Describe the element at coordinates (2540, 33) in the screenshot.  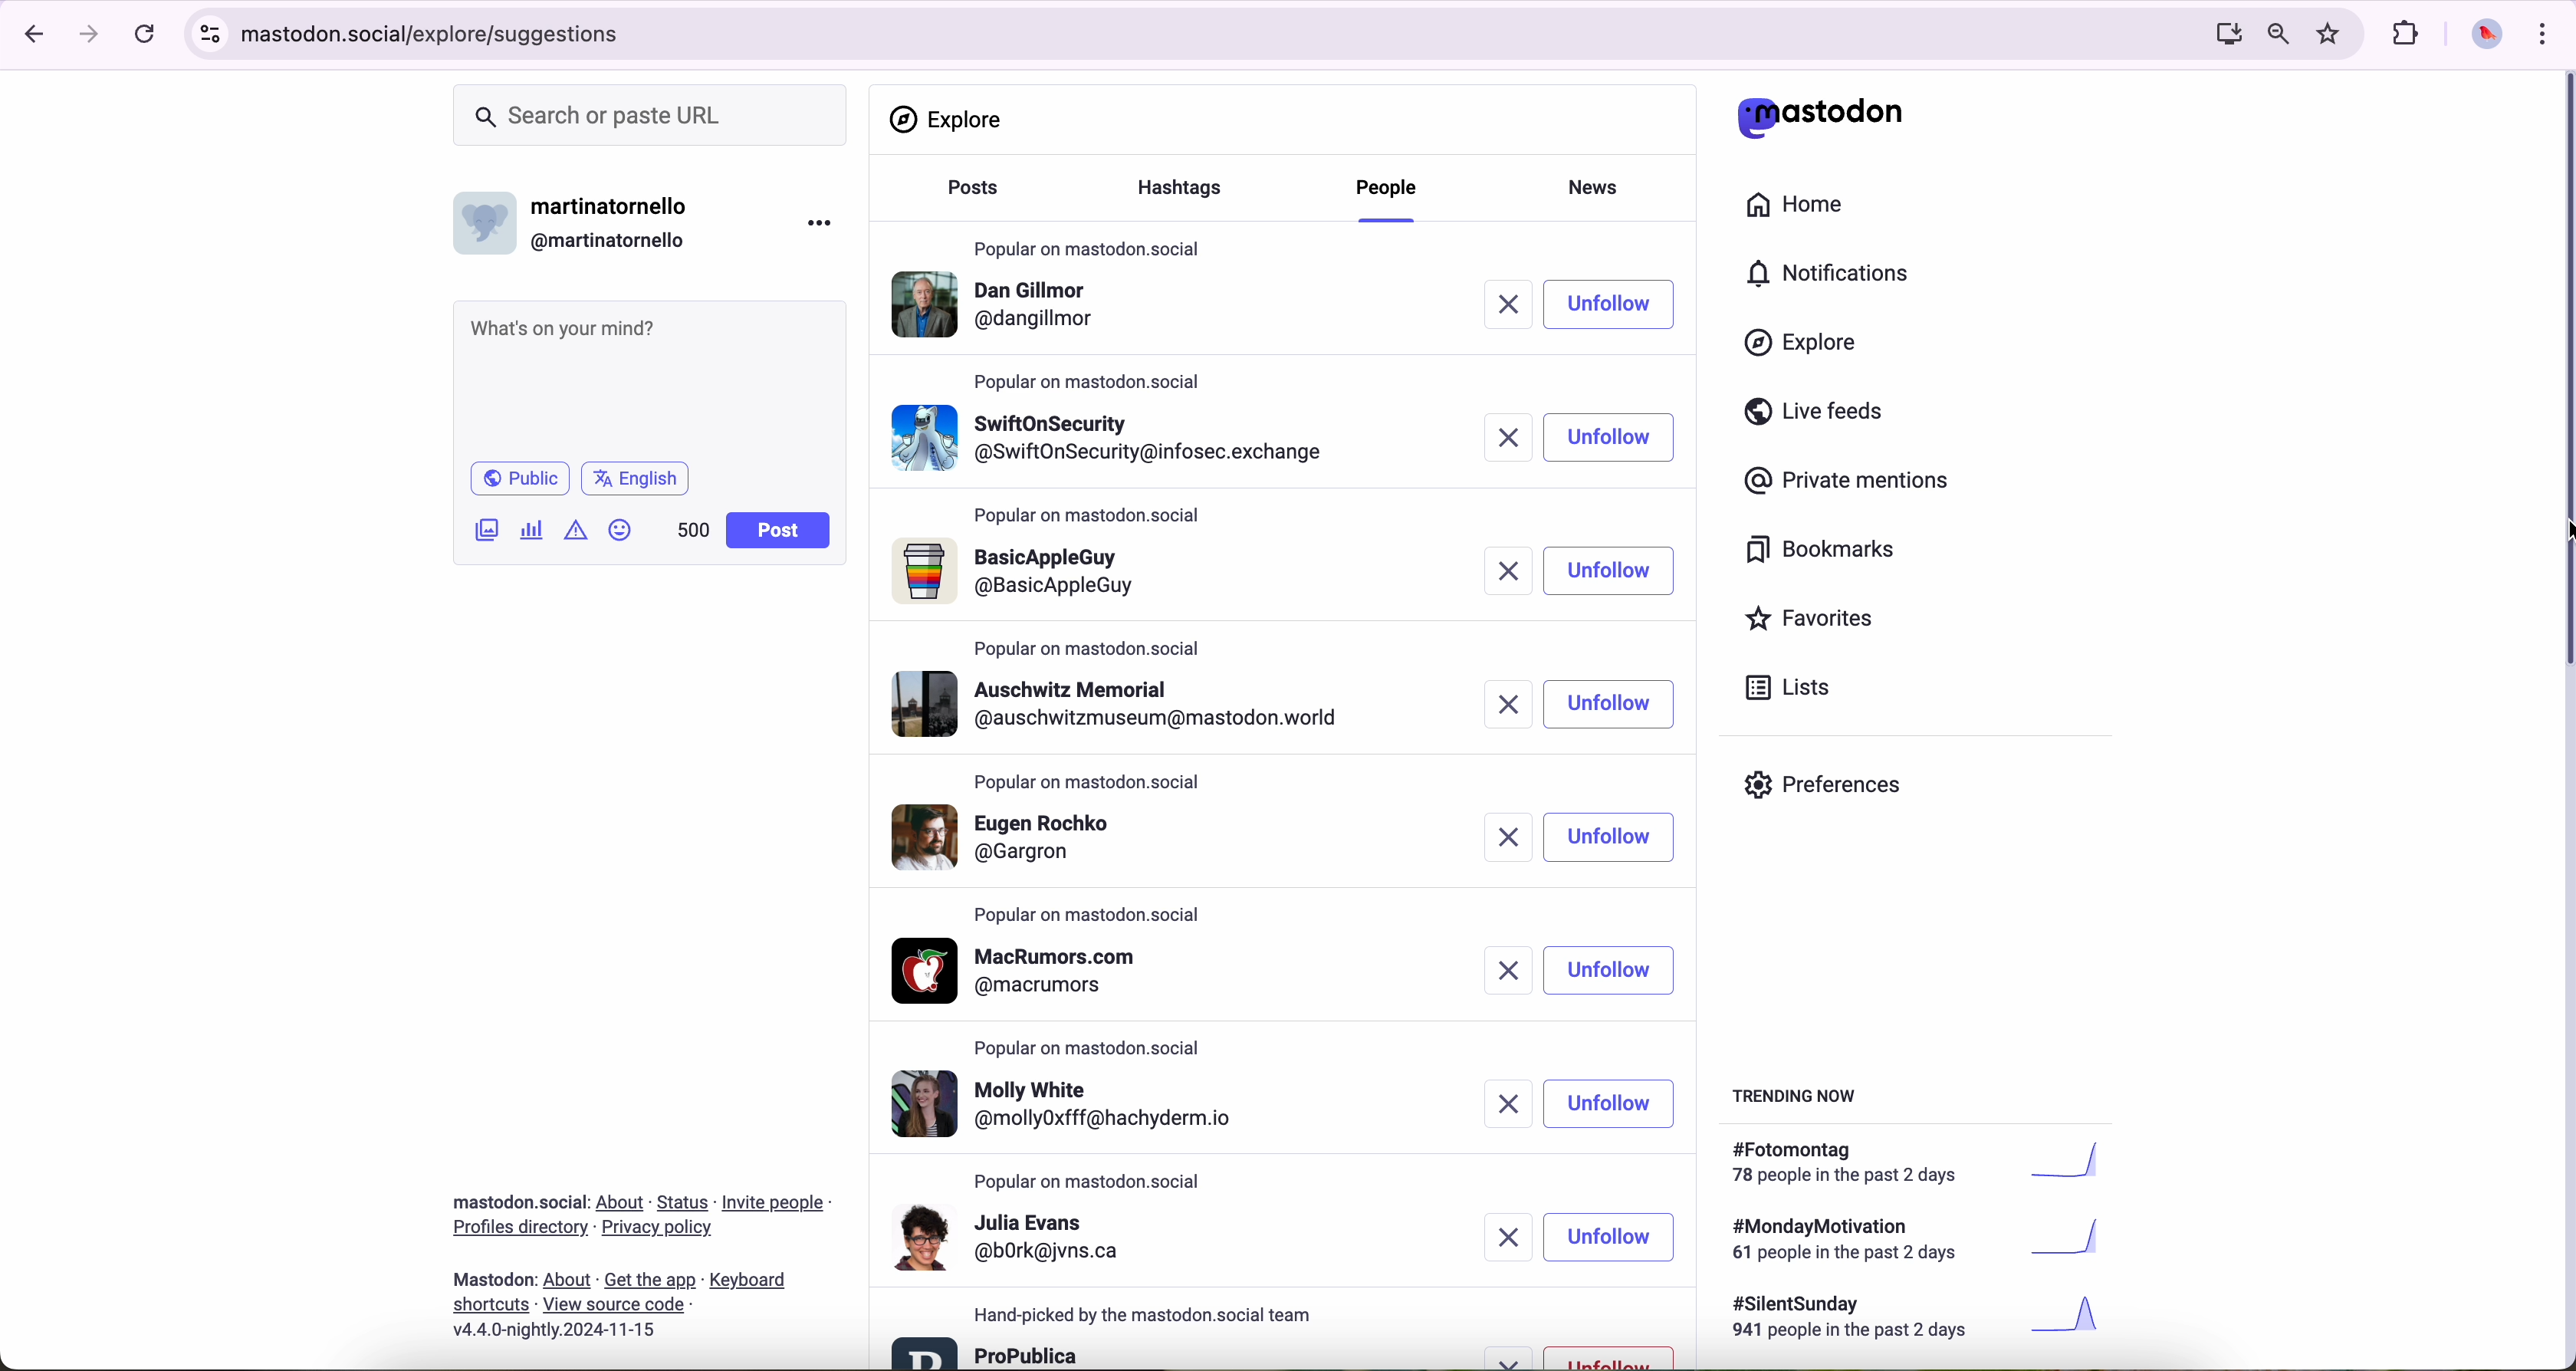
I see `customize and control Google Chrome` at that location.